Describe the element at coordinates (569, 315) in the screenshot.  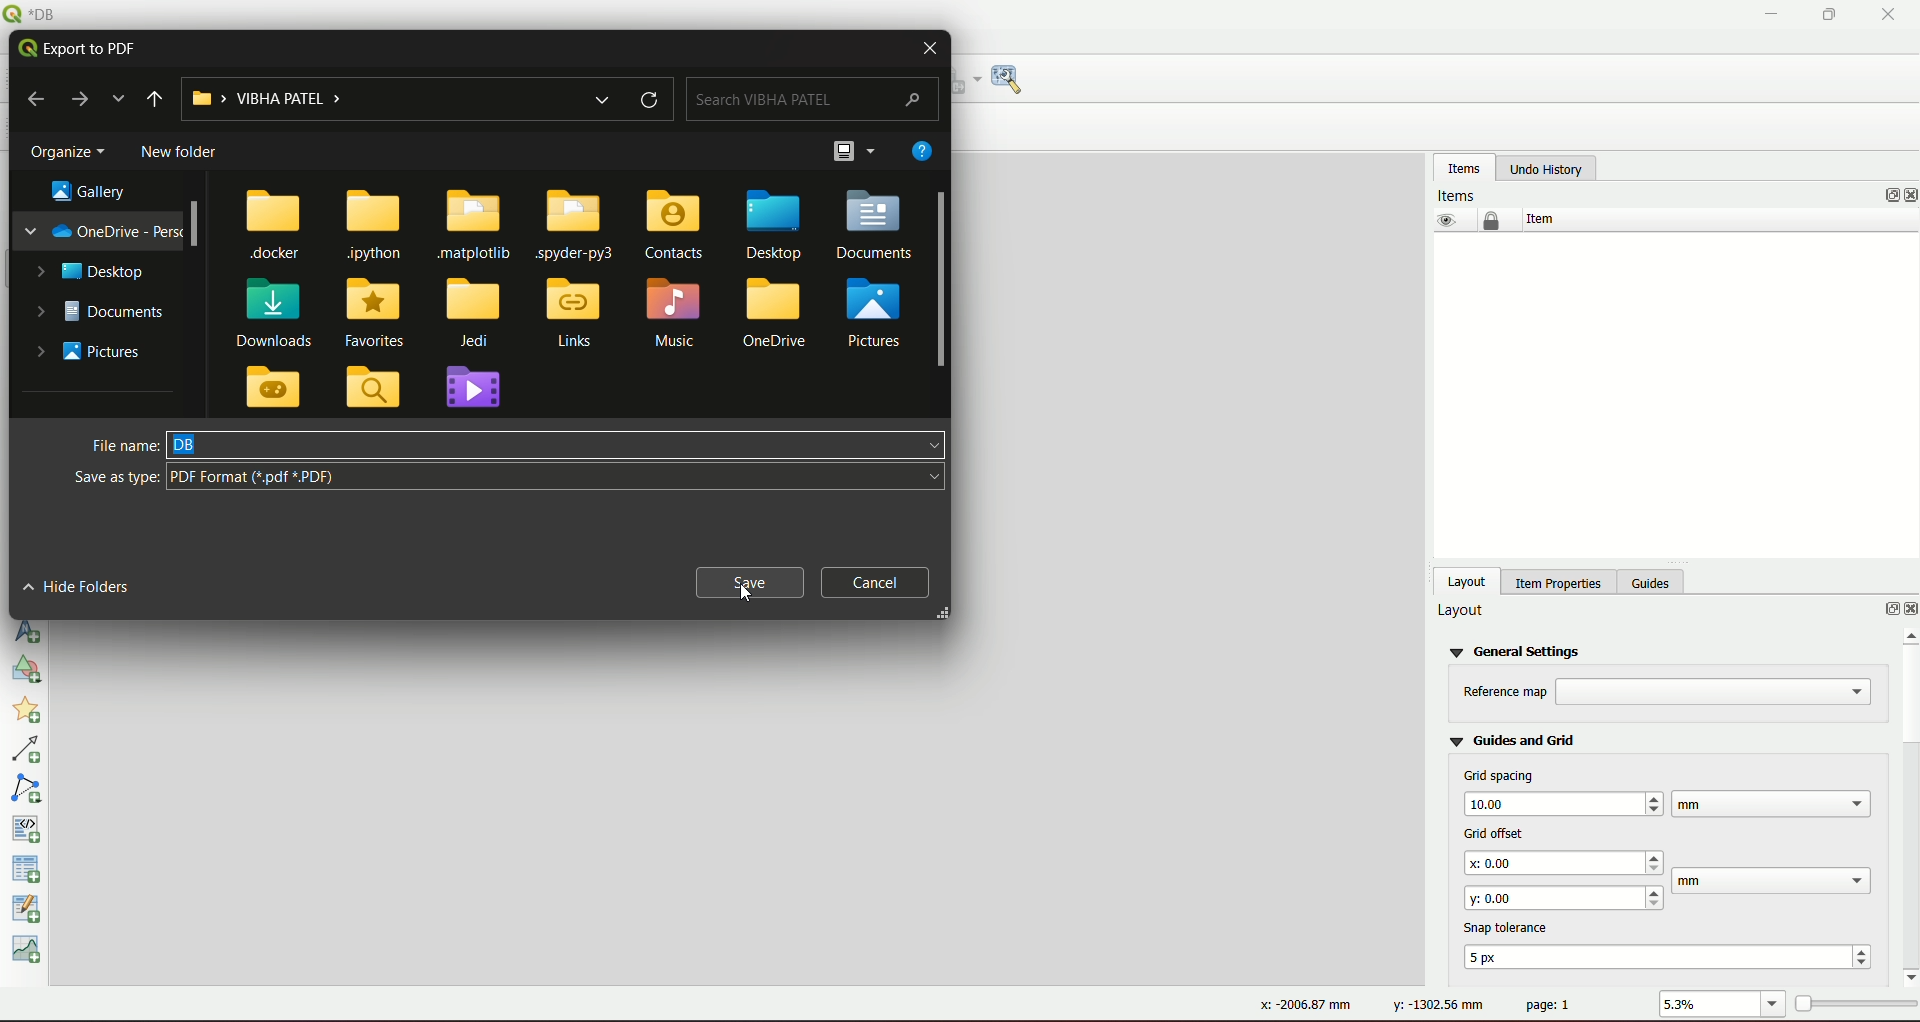
I see `Links` at that location.